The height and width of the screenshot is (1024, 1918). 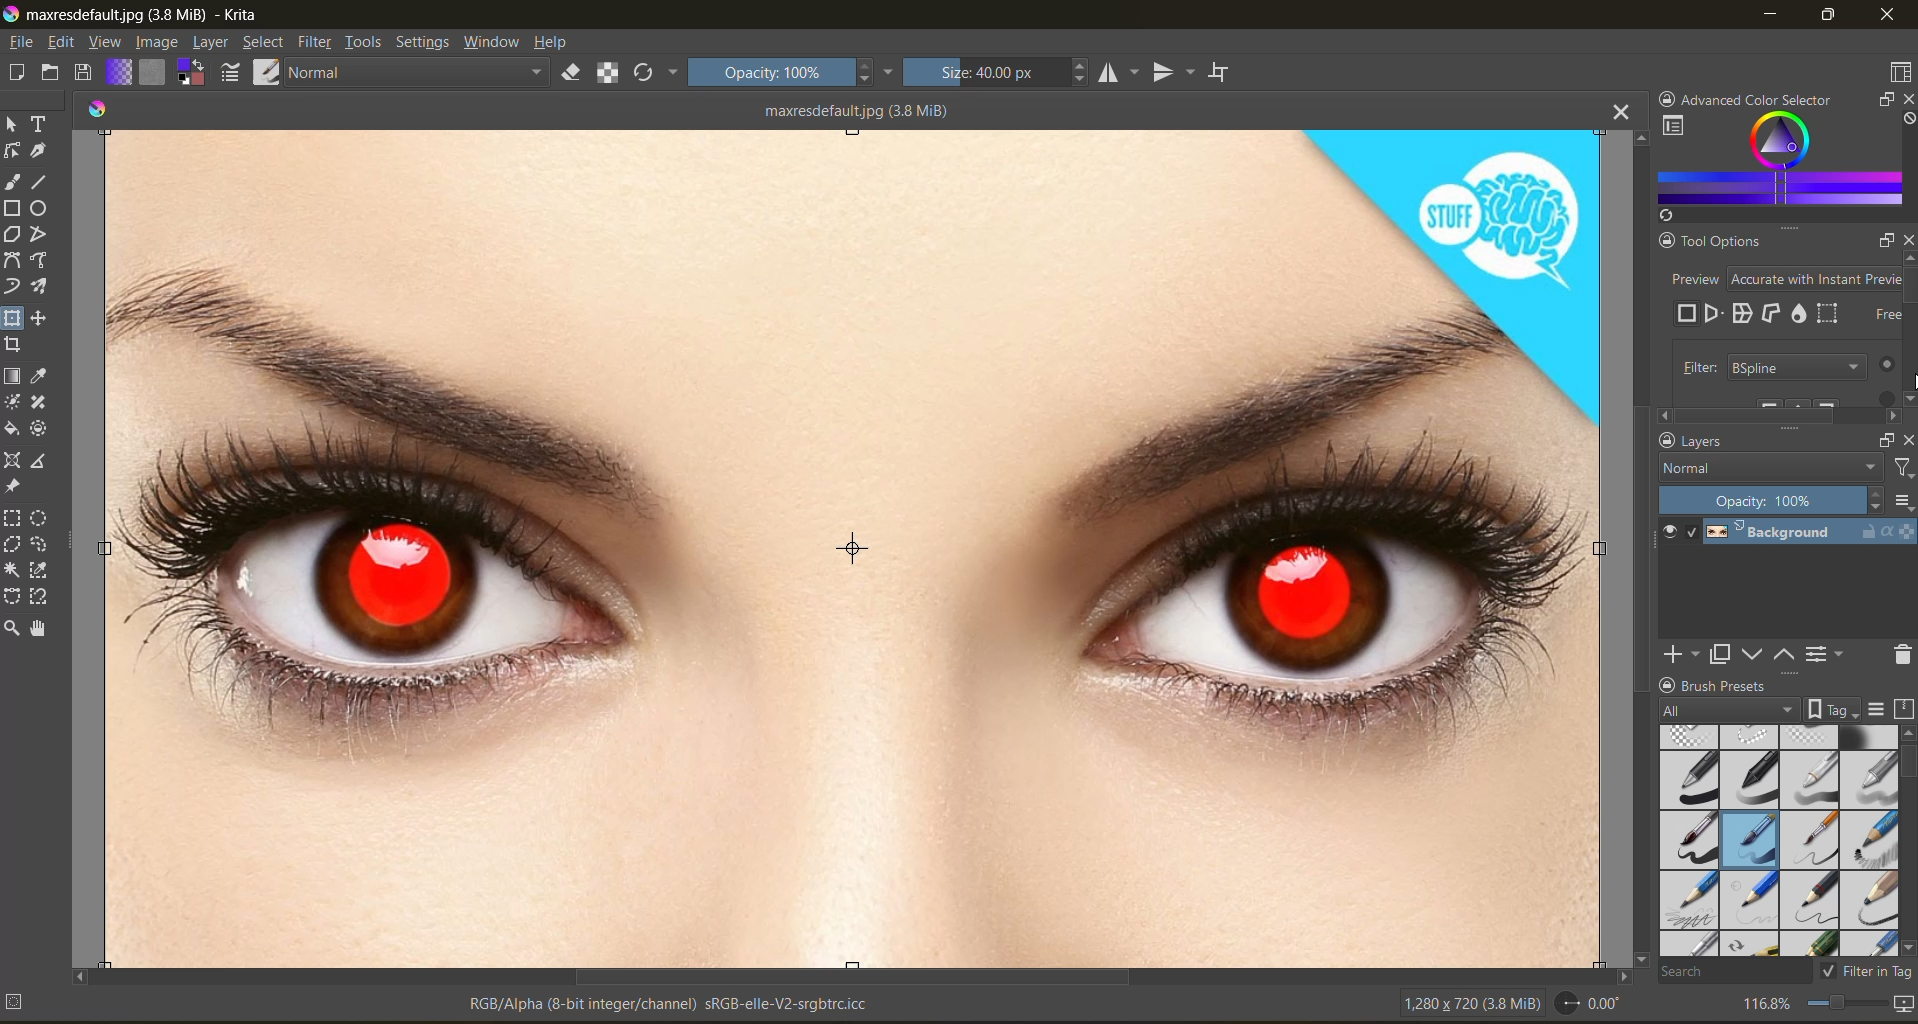 What do you see at coordinates (1772, 499) in the screenshot?
I see `opacity` at bounding box center [1772, 499].